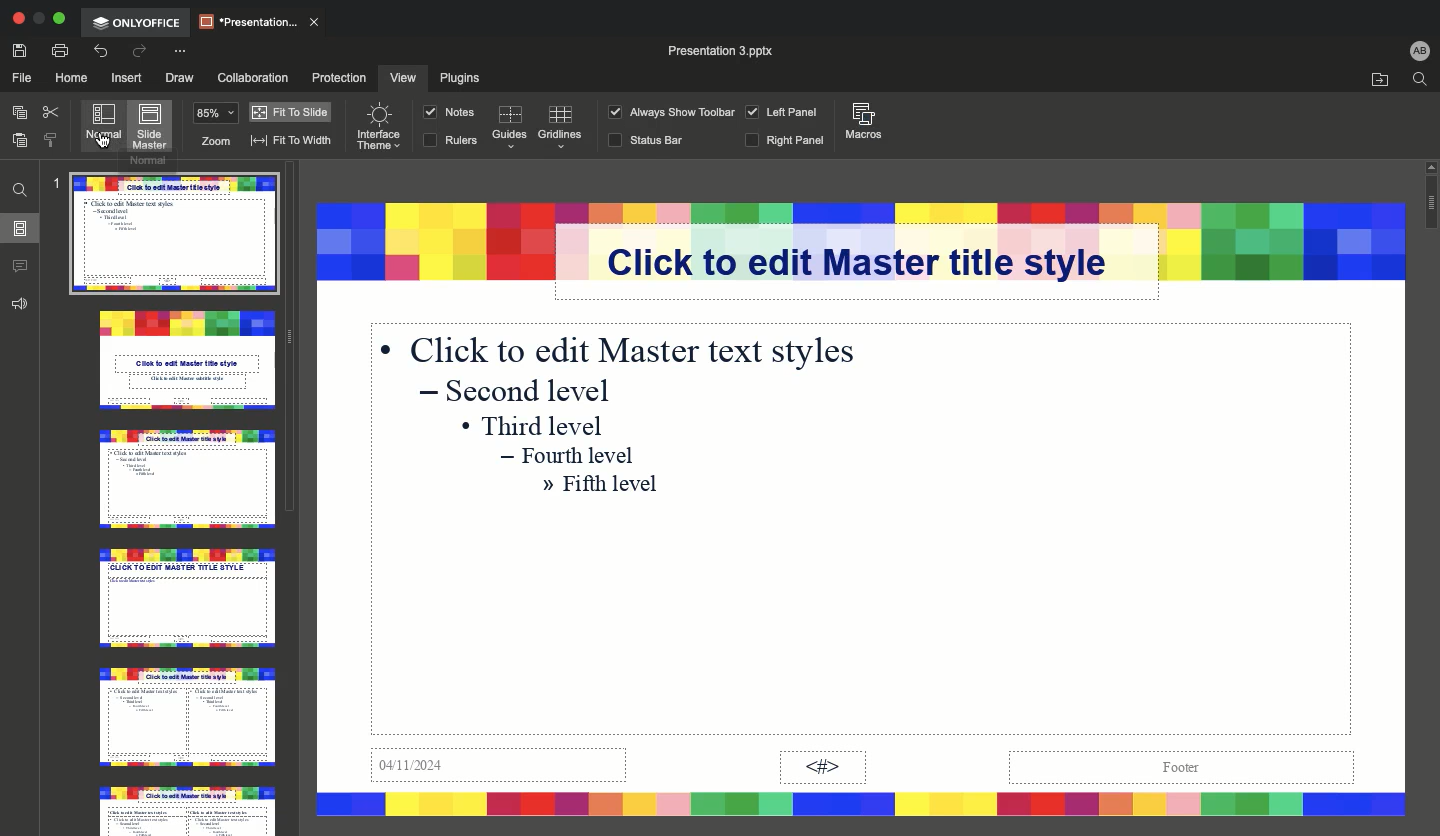  What do you see at coordinates (666, 112) in the screenshot?
I see `Always show toolbar` at bounding box center [666, 112].